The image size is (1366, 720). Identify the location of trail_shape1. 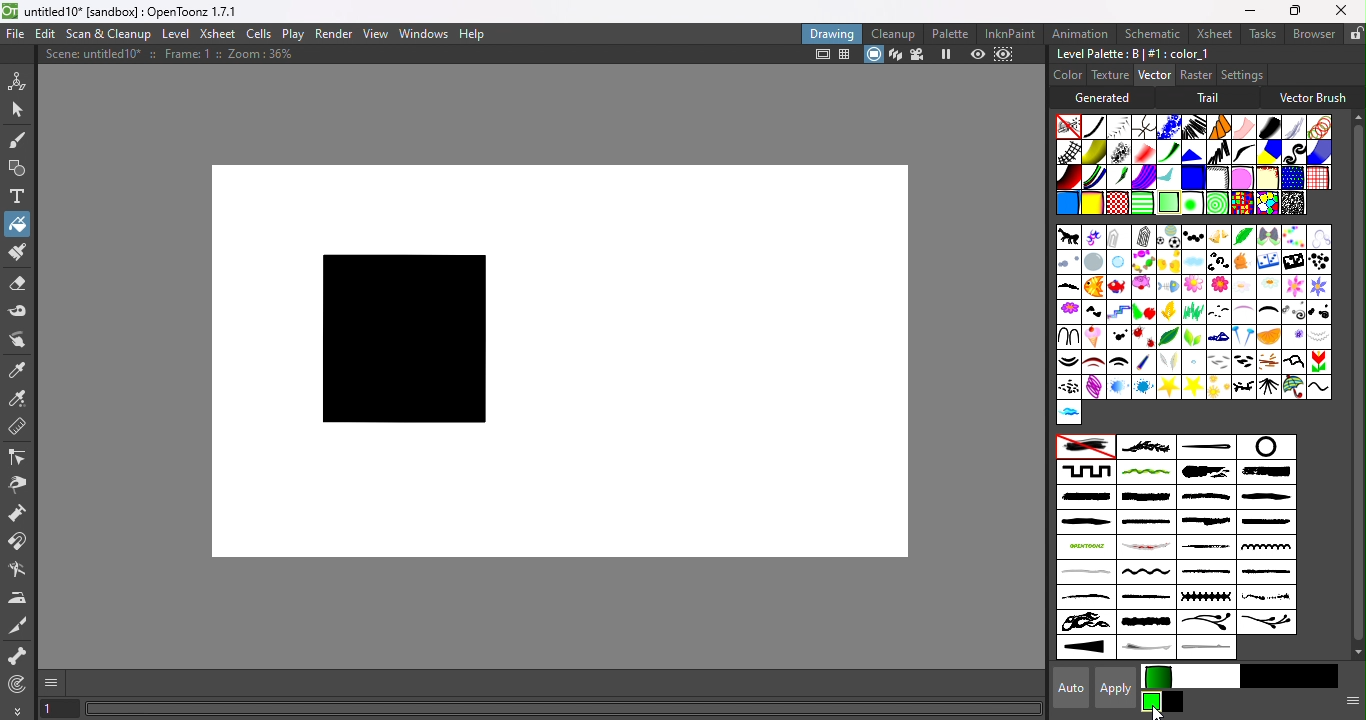
(1144, 649).